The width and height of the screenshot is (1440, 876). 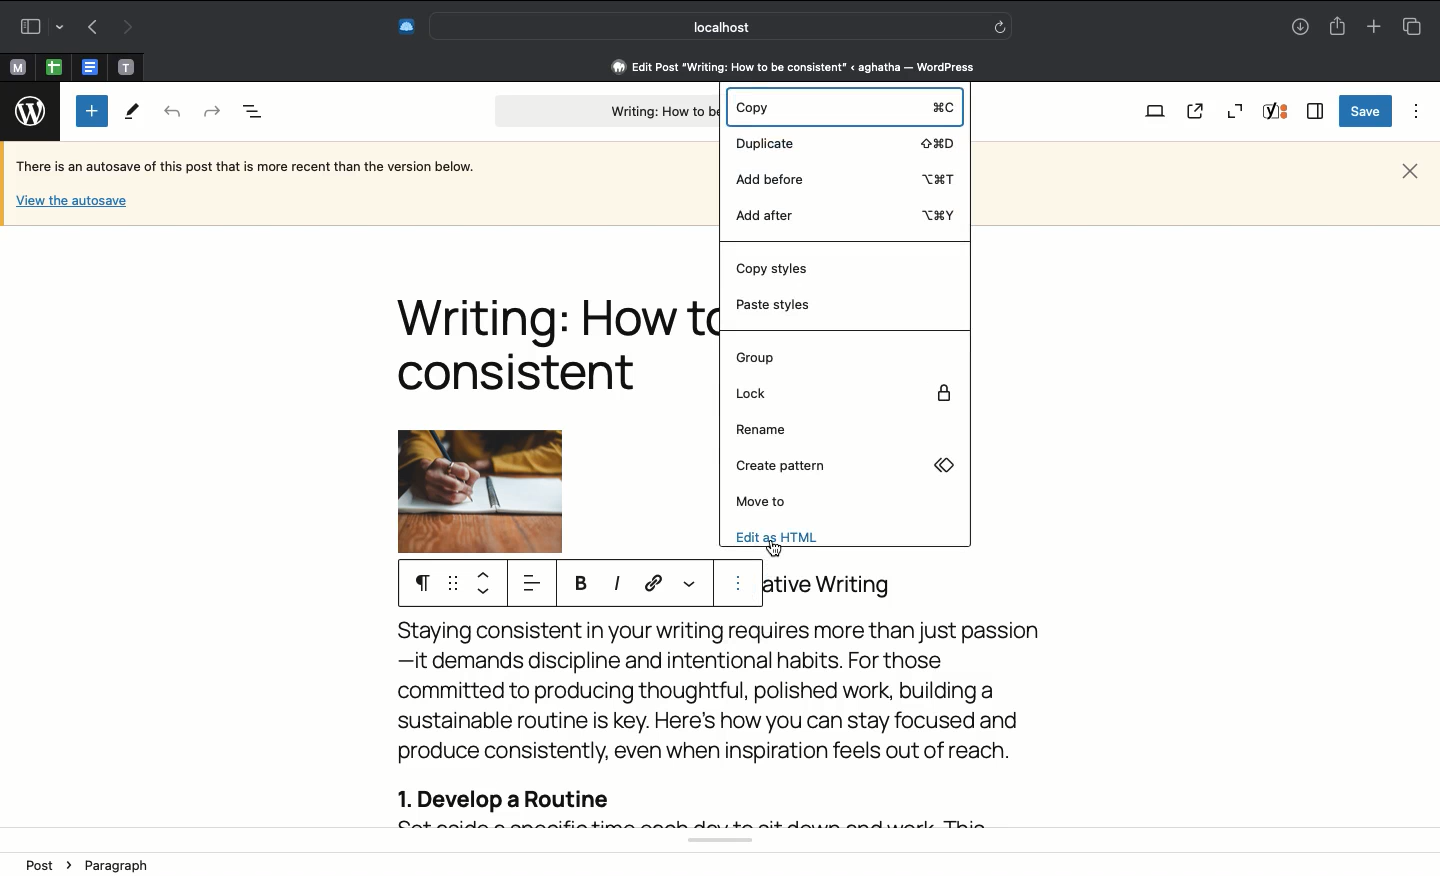 What do you see at coordinates (764, 501) in the screenshot?
I see `Move to` at bounding box center [764, 501].